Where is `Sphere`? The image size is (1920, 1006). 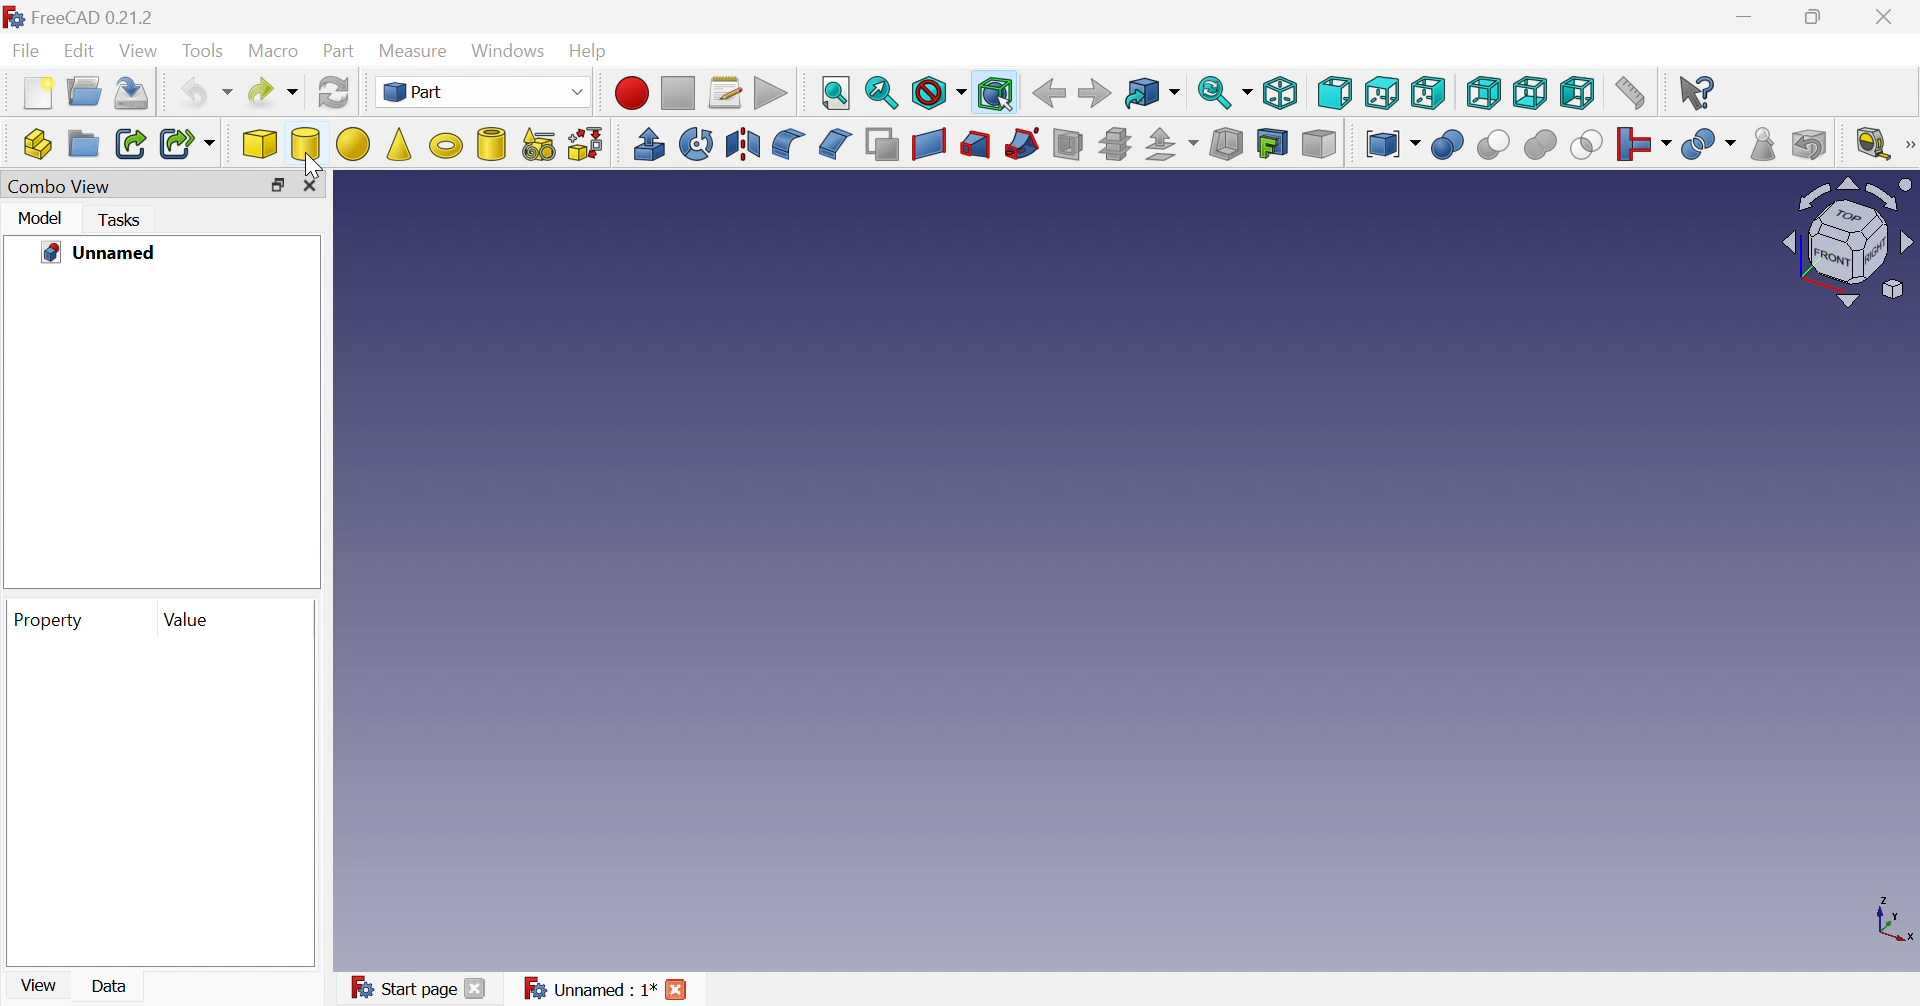
Sphere is located at coordinates (353, 144).